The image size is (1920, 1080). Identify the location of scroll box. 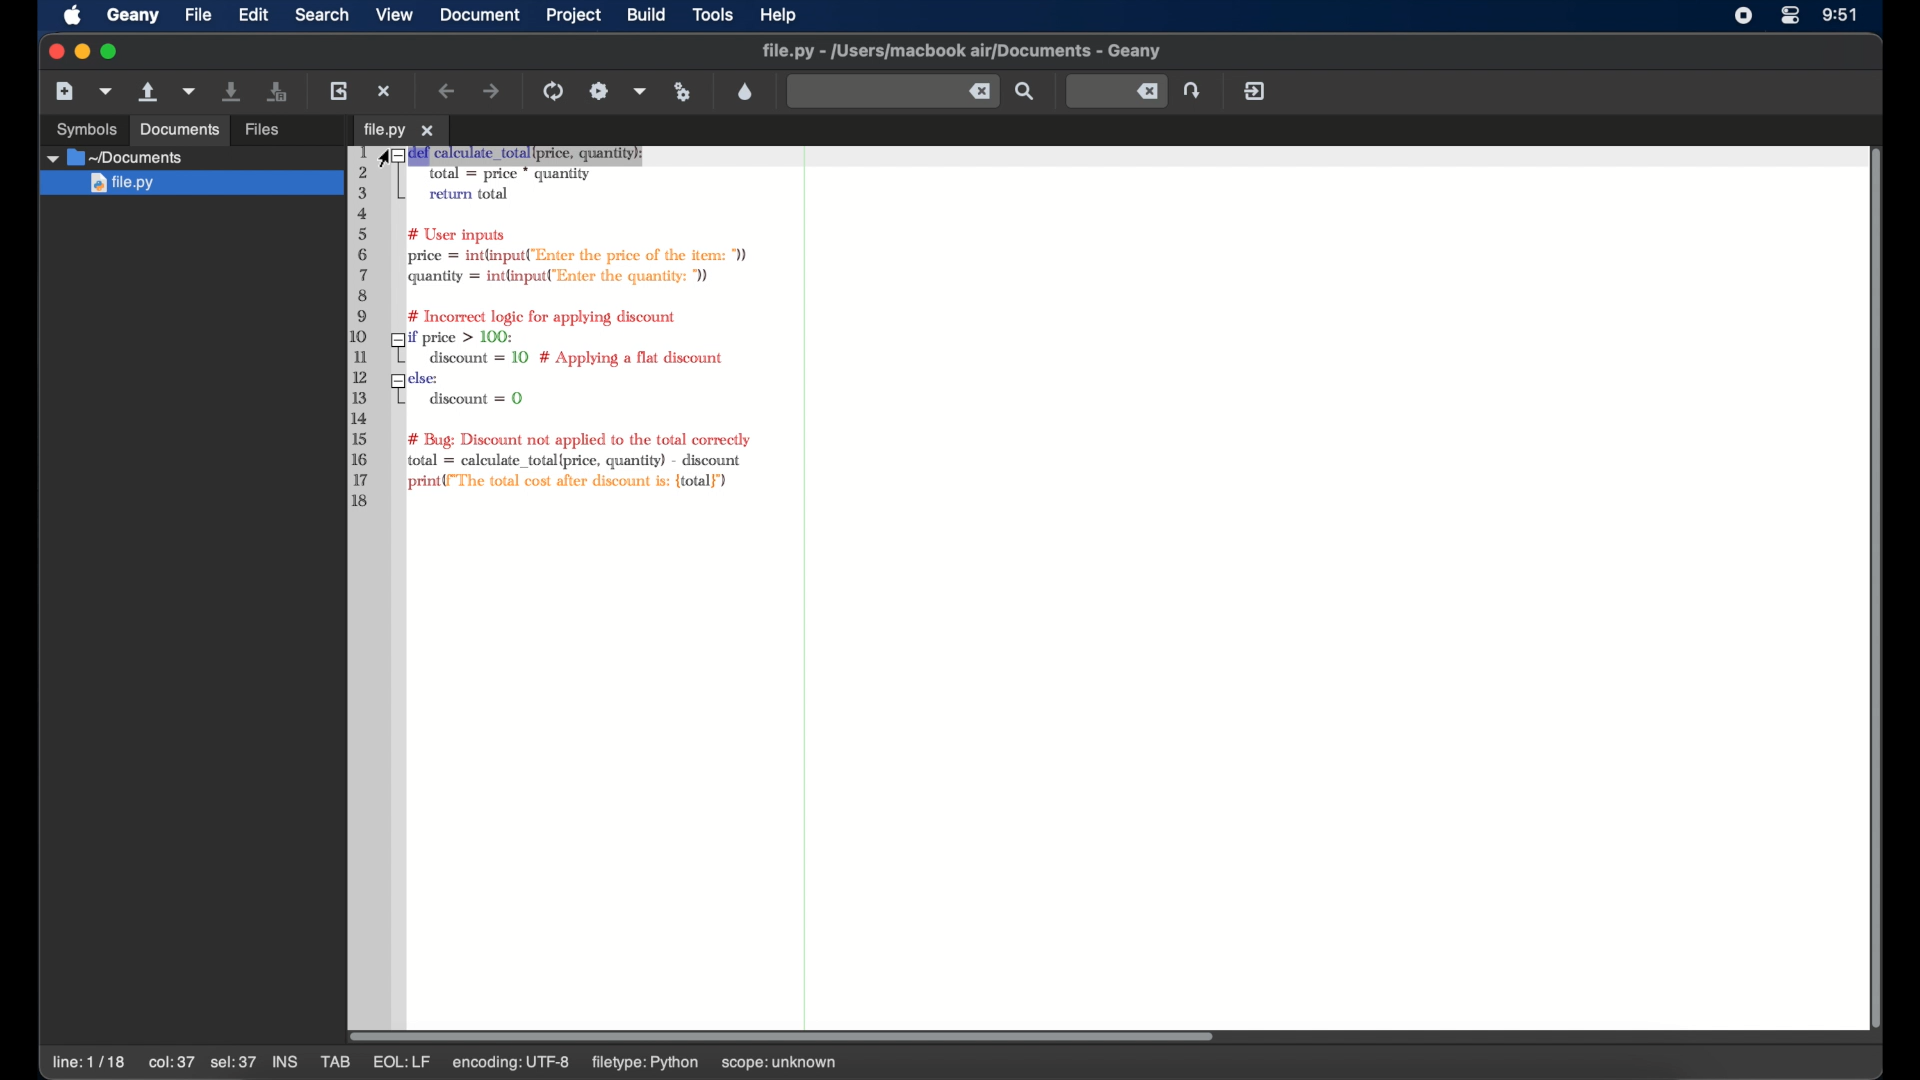
(791, 1036).